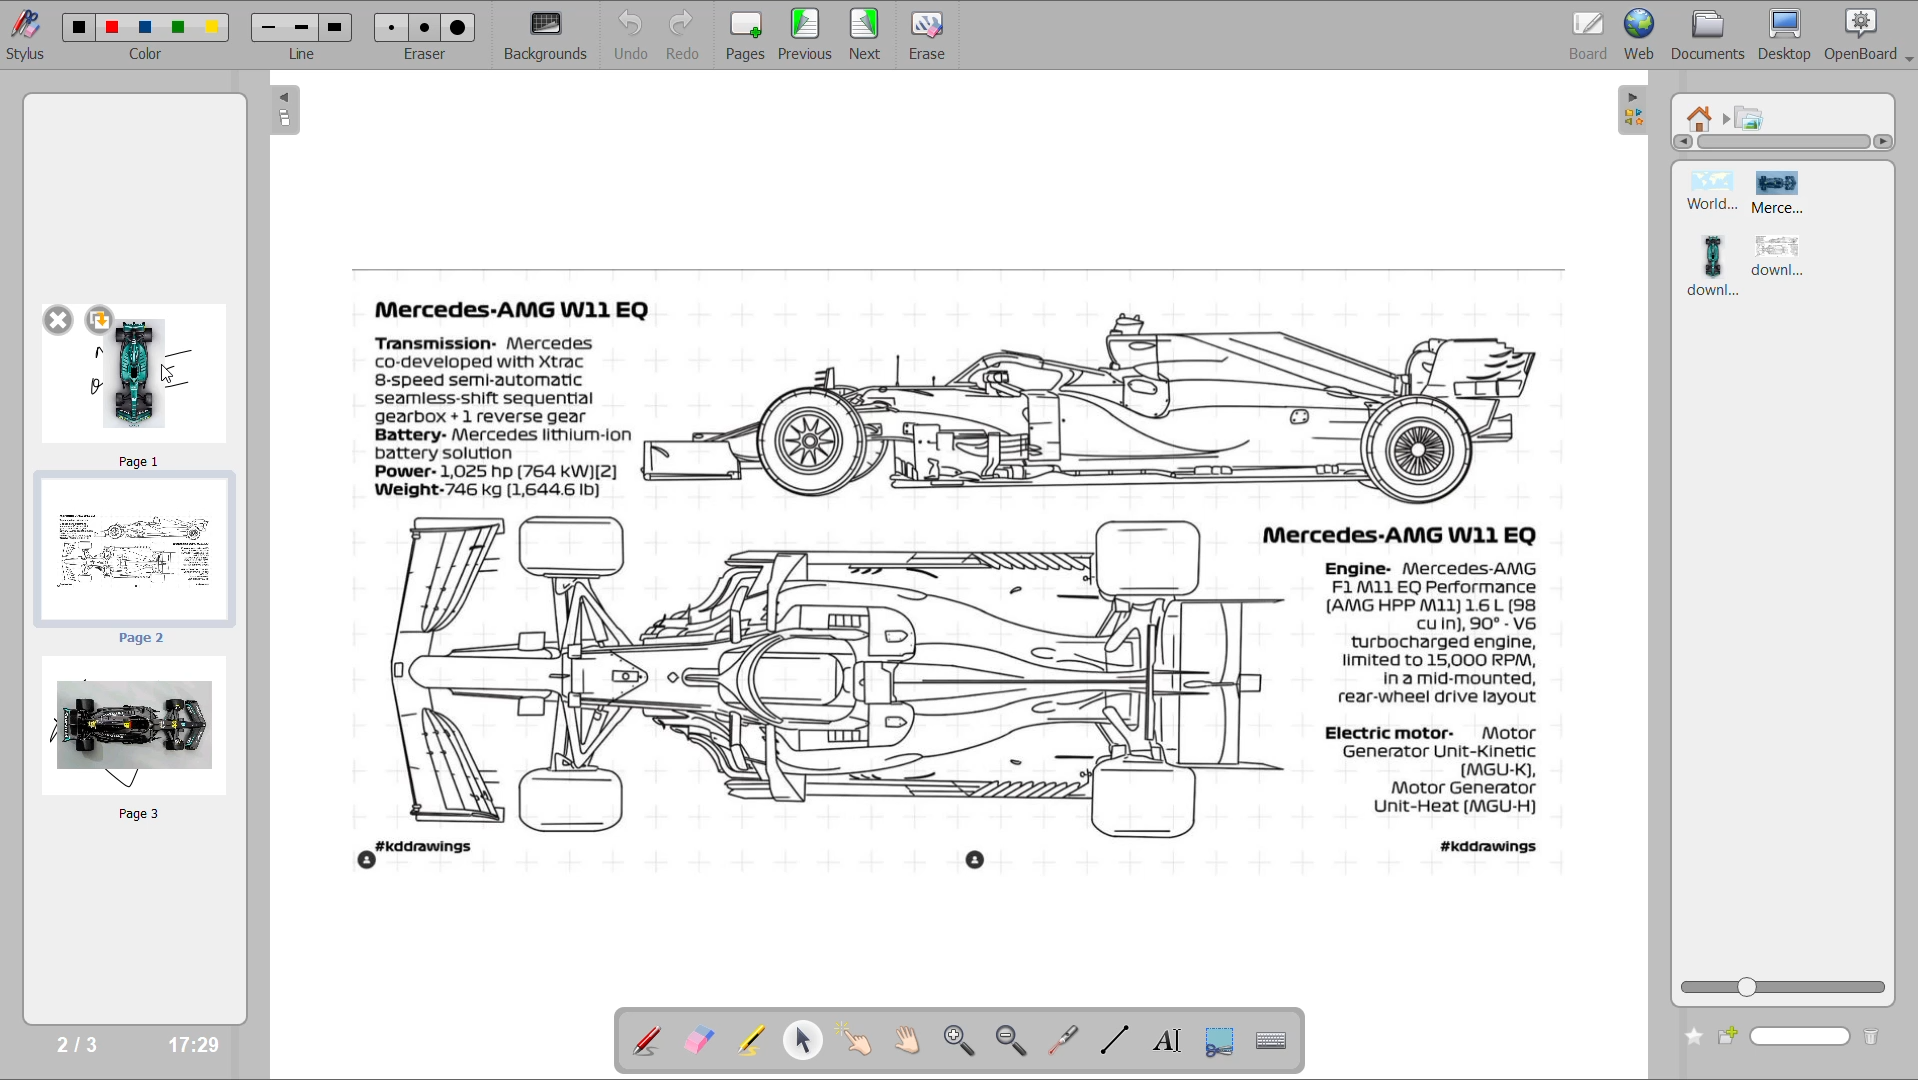 Image resolution: width=1918 pixels, height=1080 pixels. What do you see at coordinates (1783, 144) in the screenshot?
I see `horizontal scroll bar` at bounding box center [1783, 144].